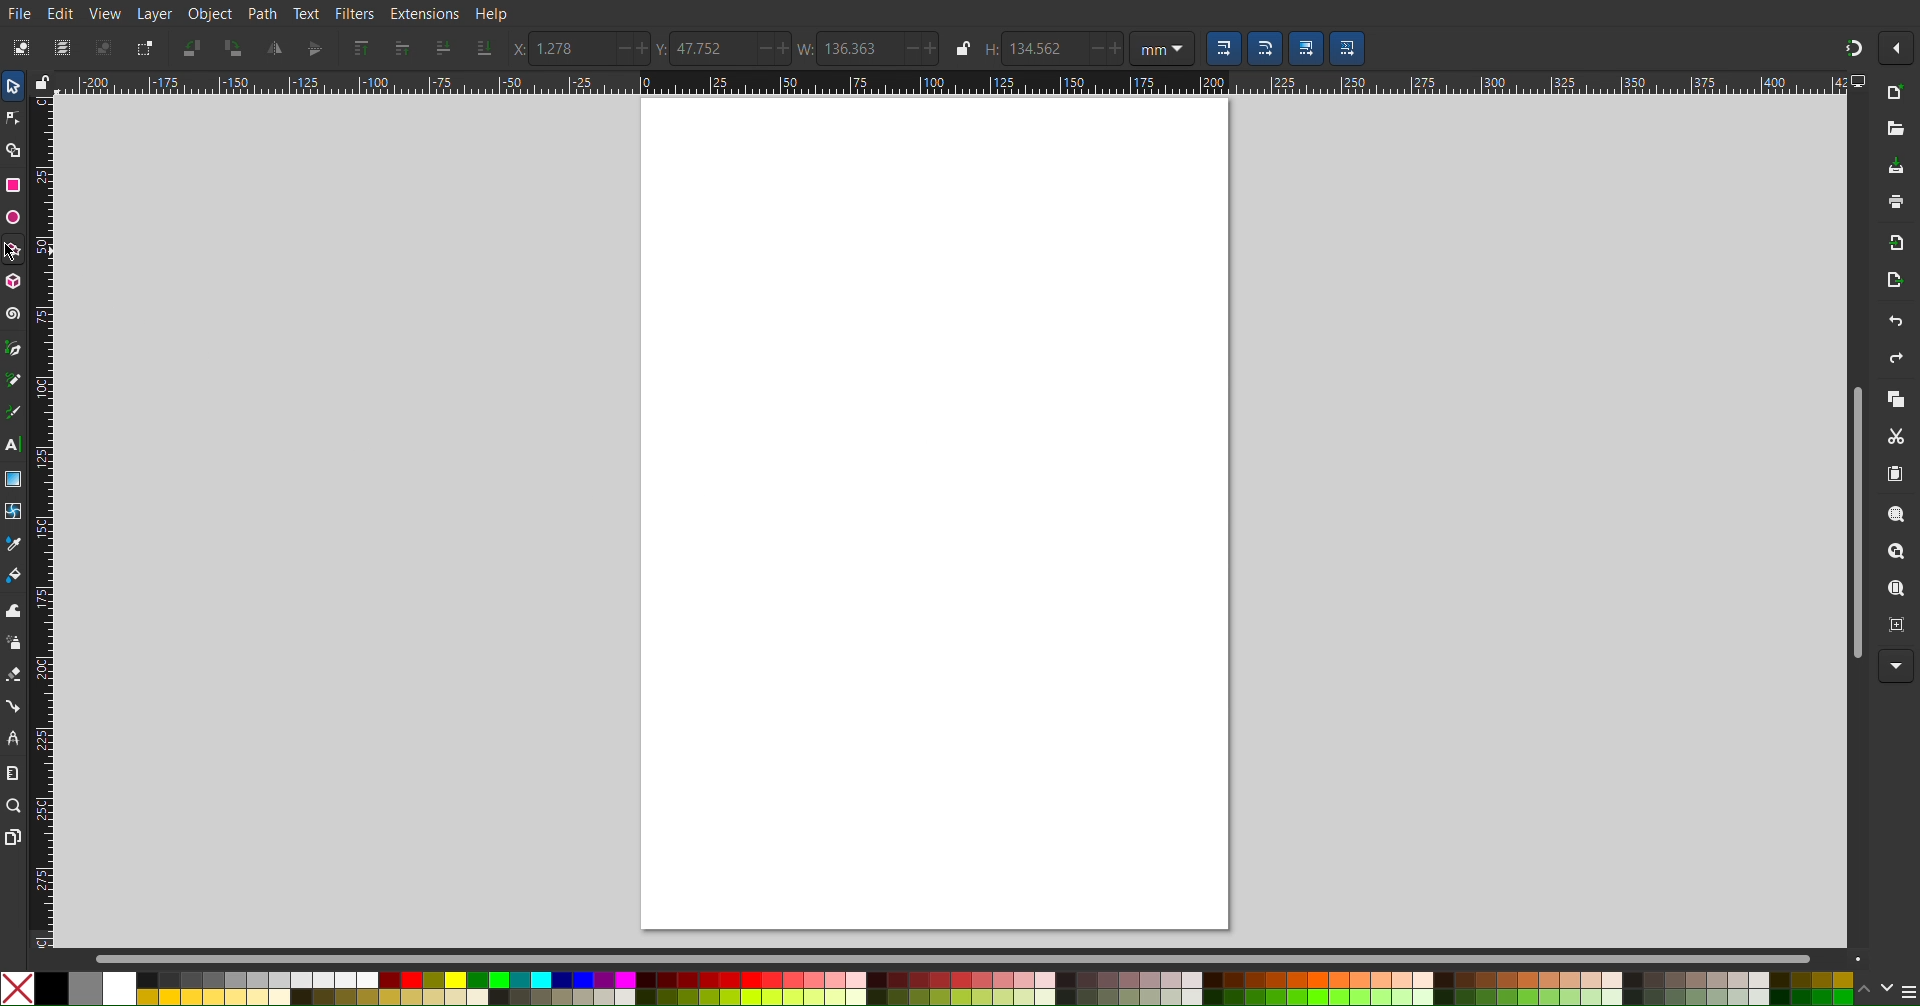 The width and height of the screenshot is (1920, 1006). I want to click on Save, so click(1896, 166).